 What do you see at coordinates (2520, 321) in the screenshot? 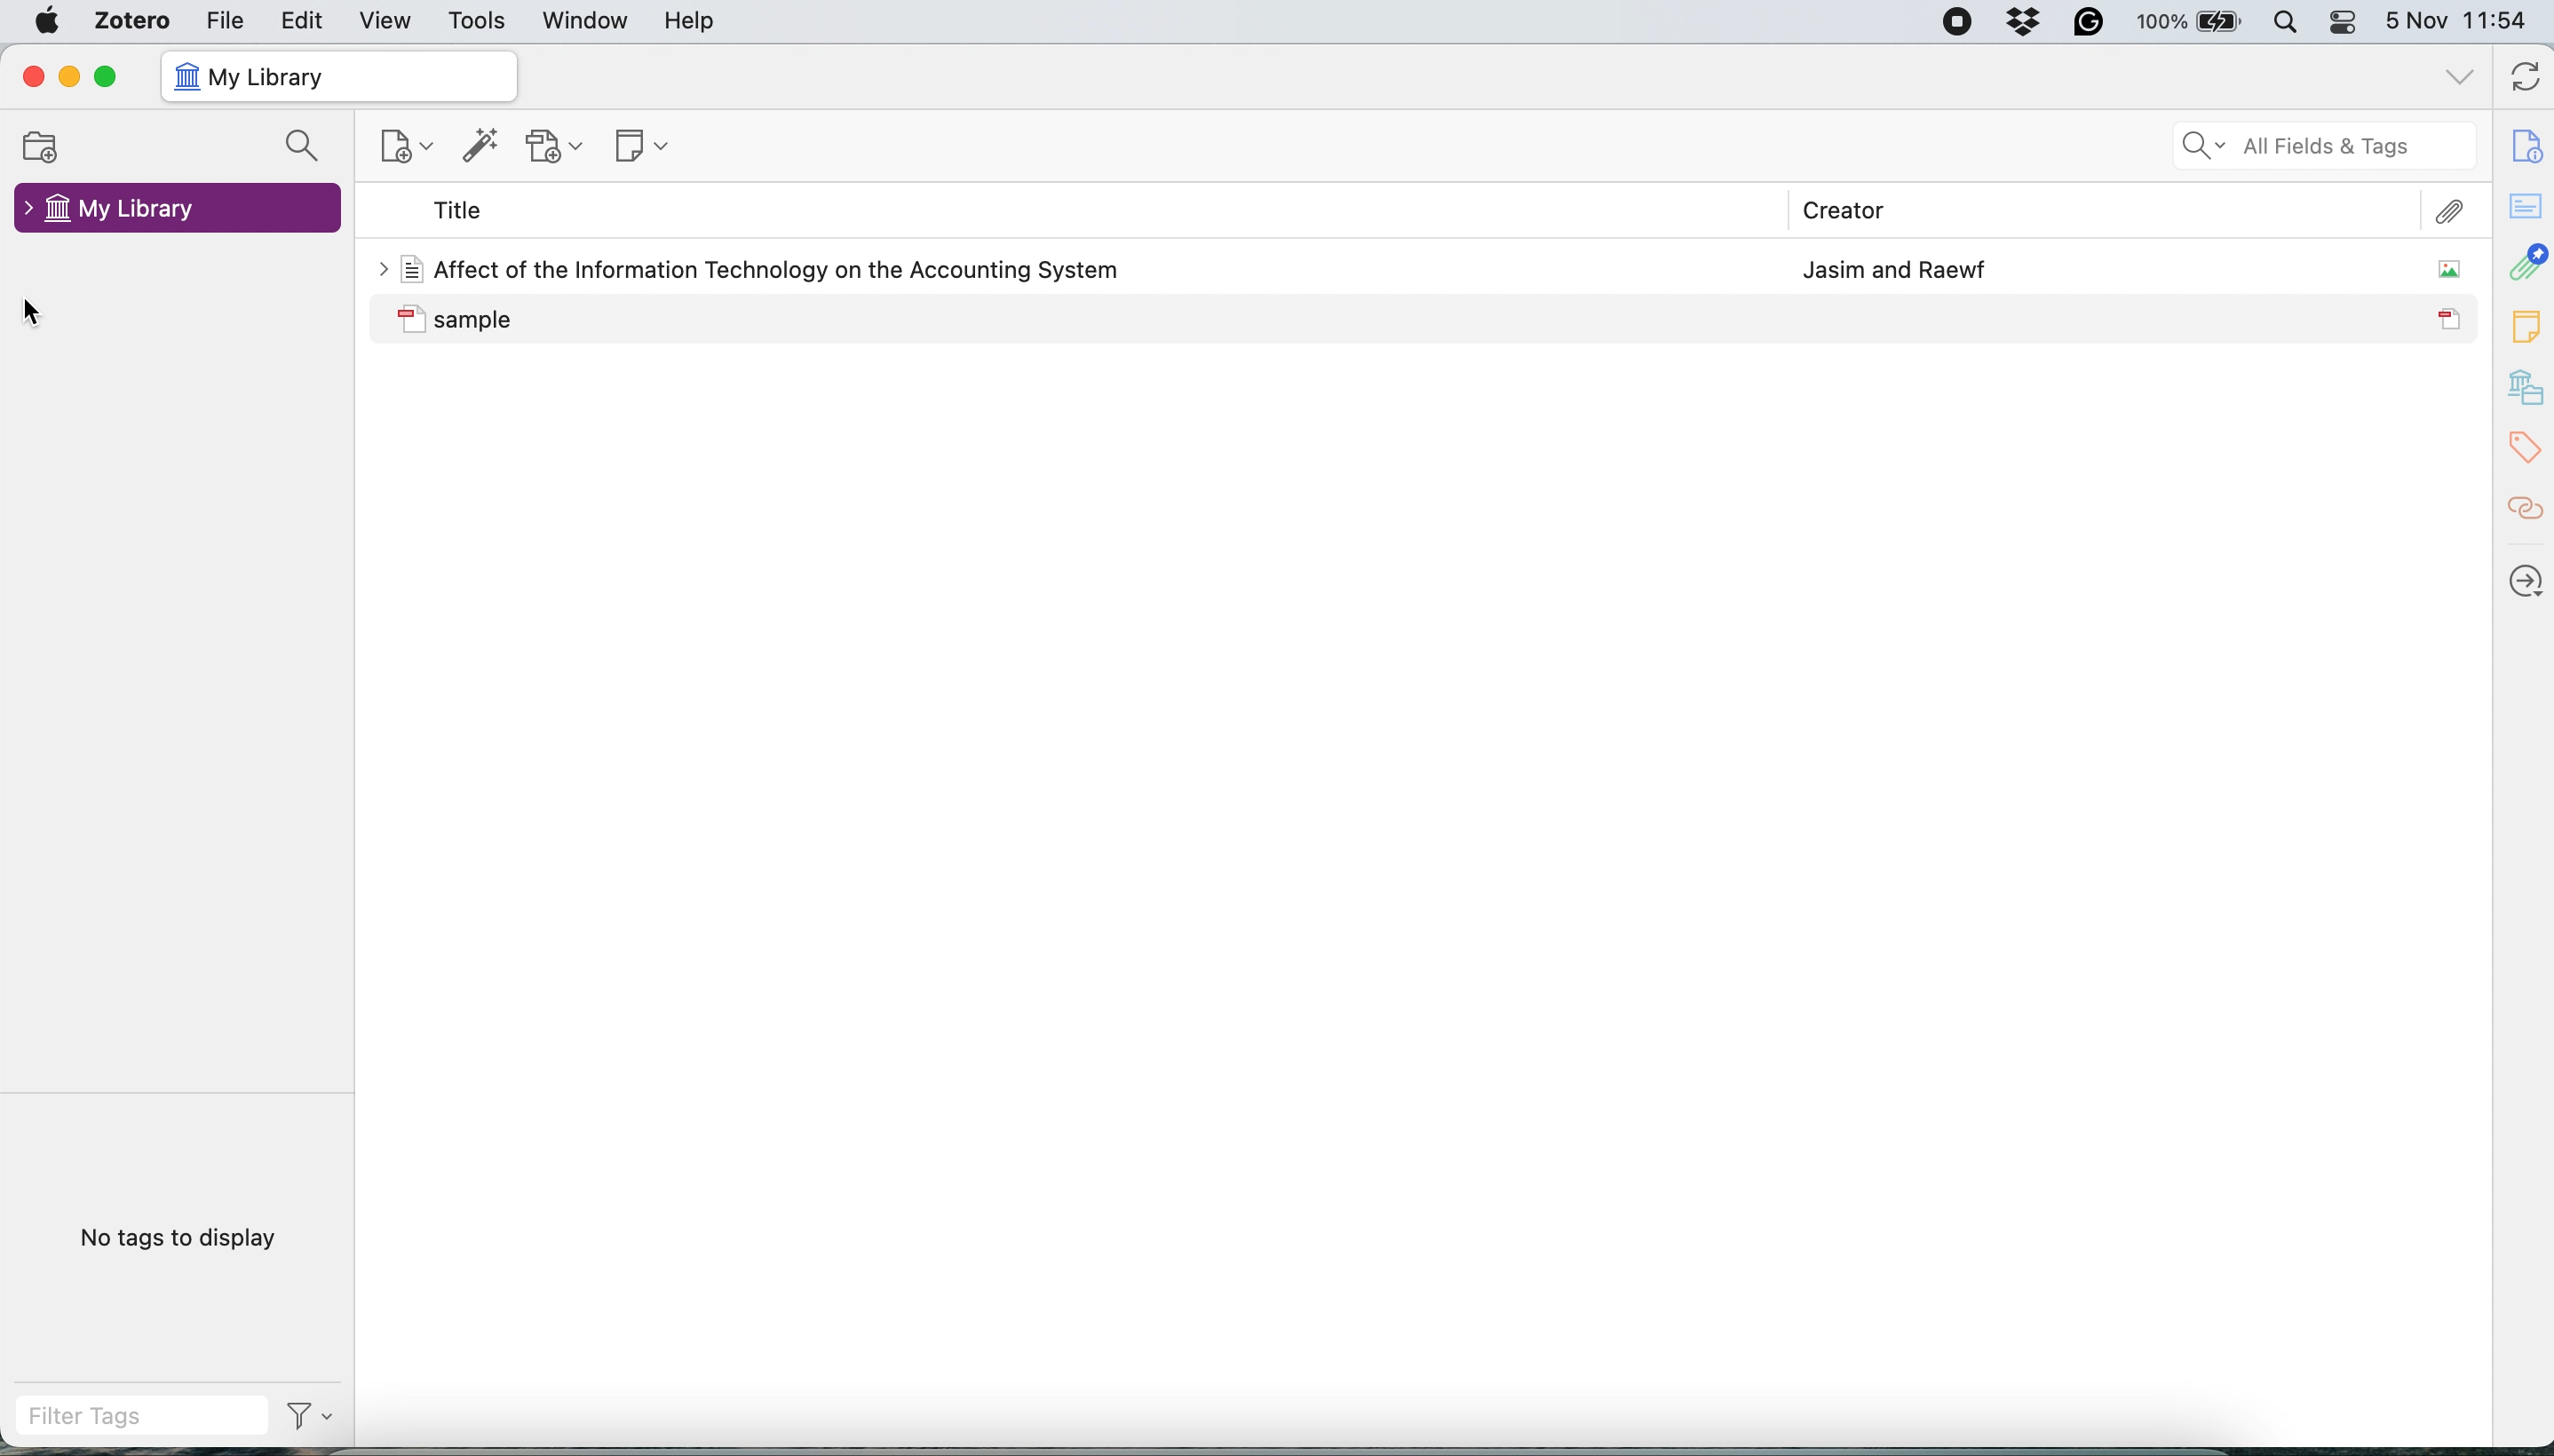
I see `new note` at bounding box center [2520, 321].